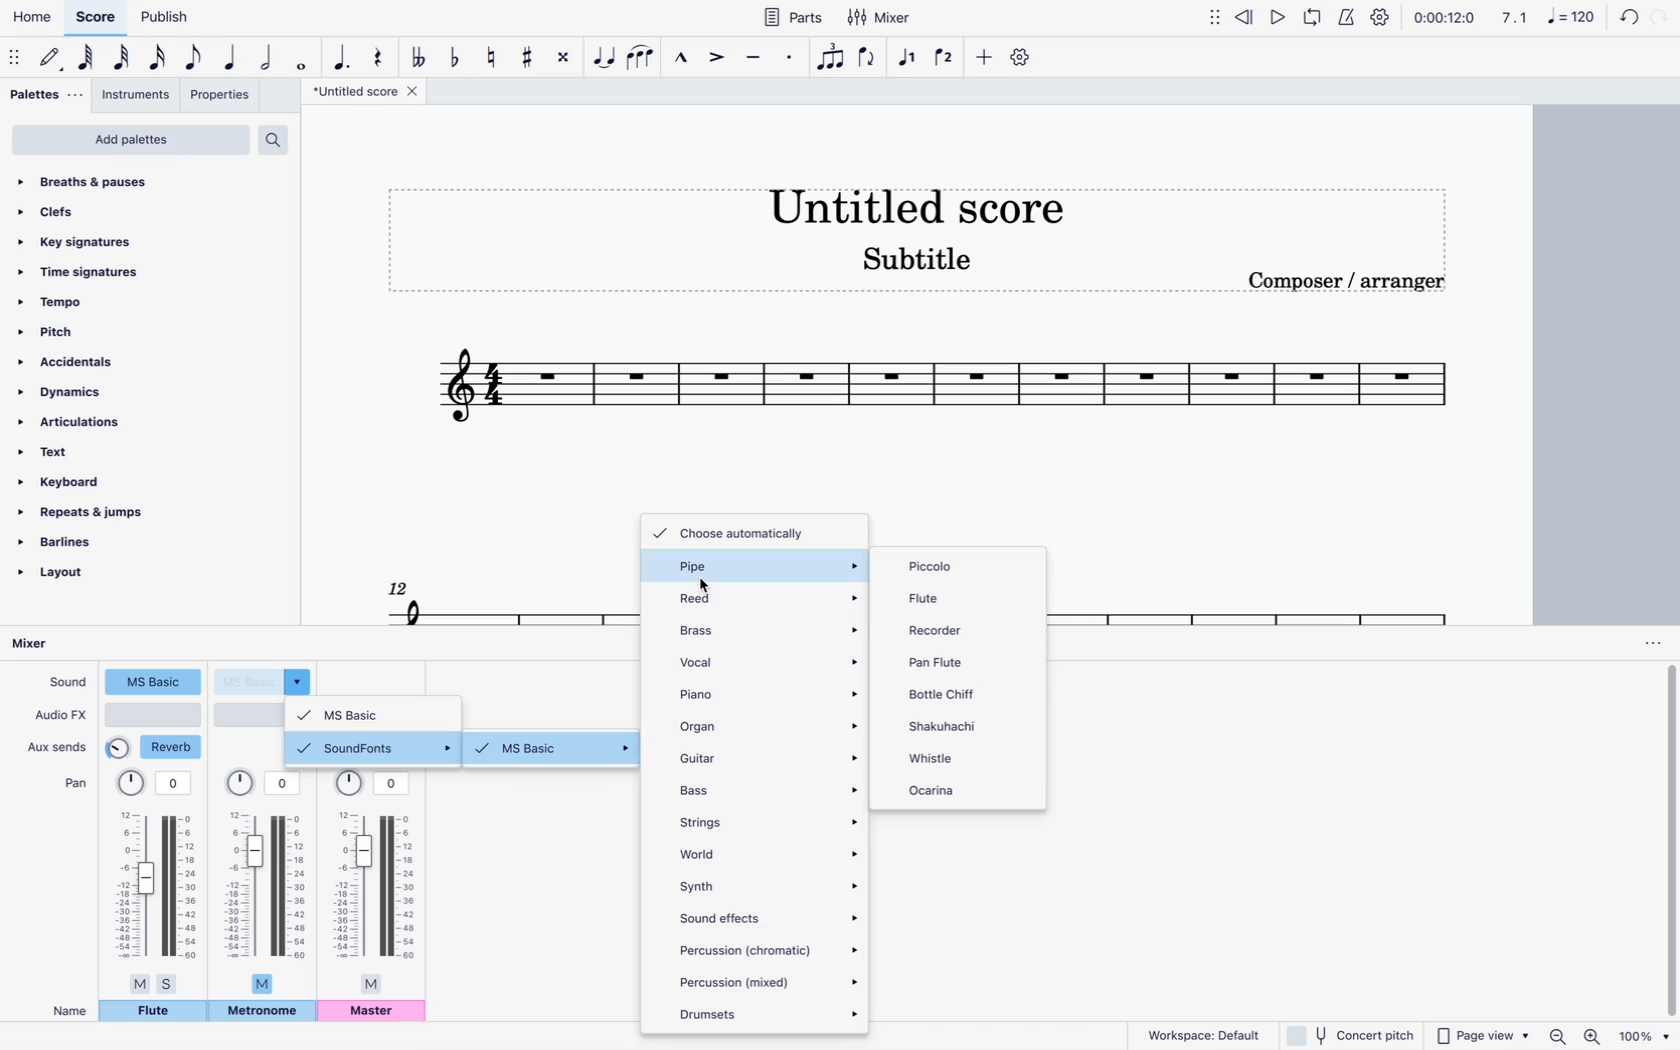 This screenshot has height=1050, width=1680. Describe the element at coordinates (376, 1014) in the screenshot. I see `master` at that location.